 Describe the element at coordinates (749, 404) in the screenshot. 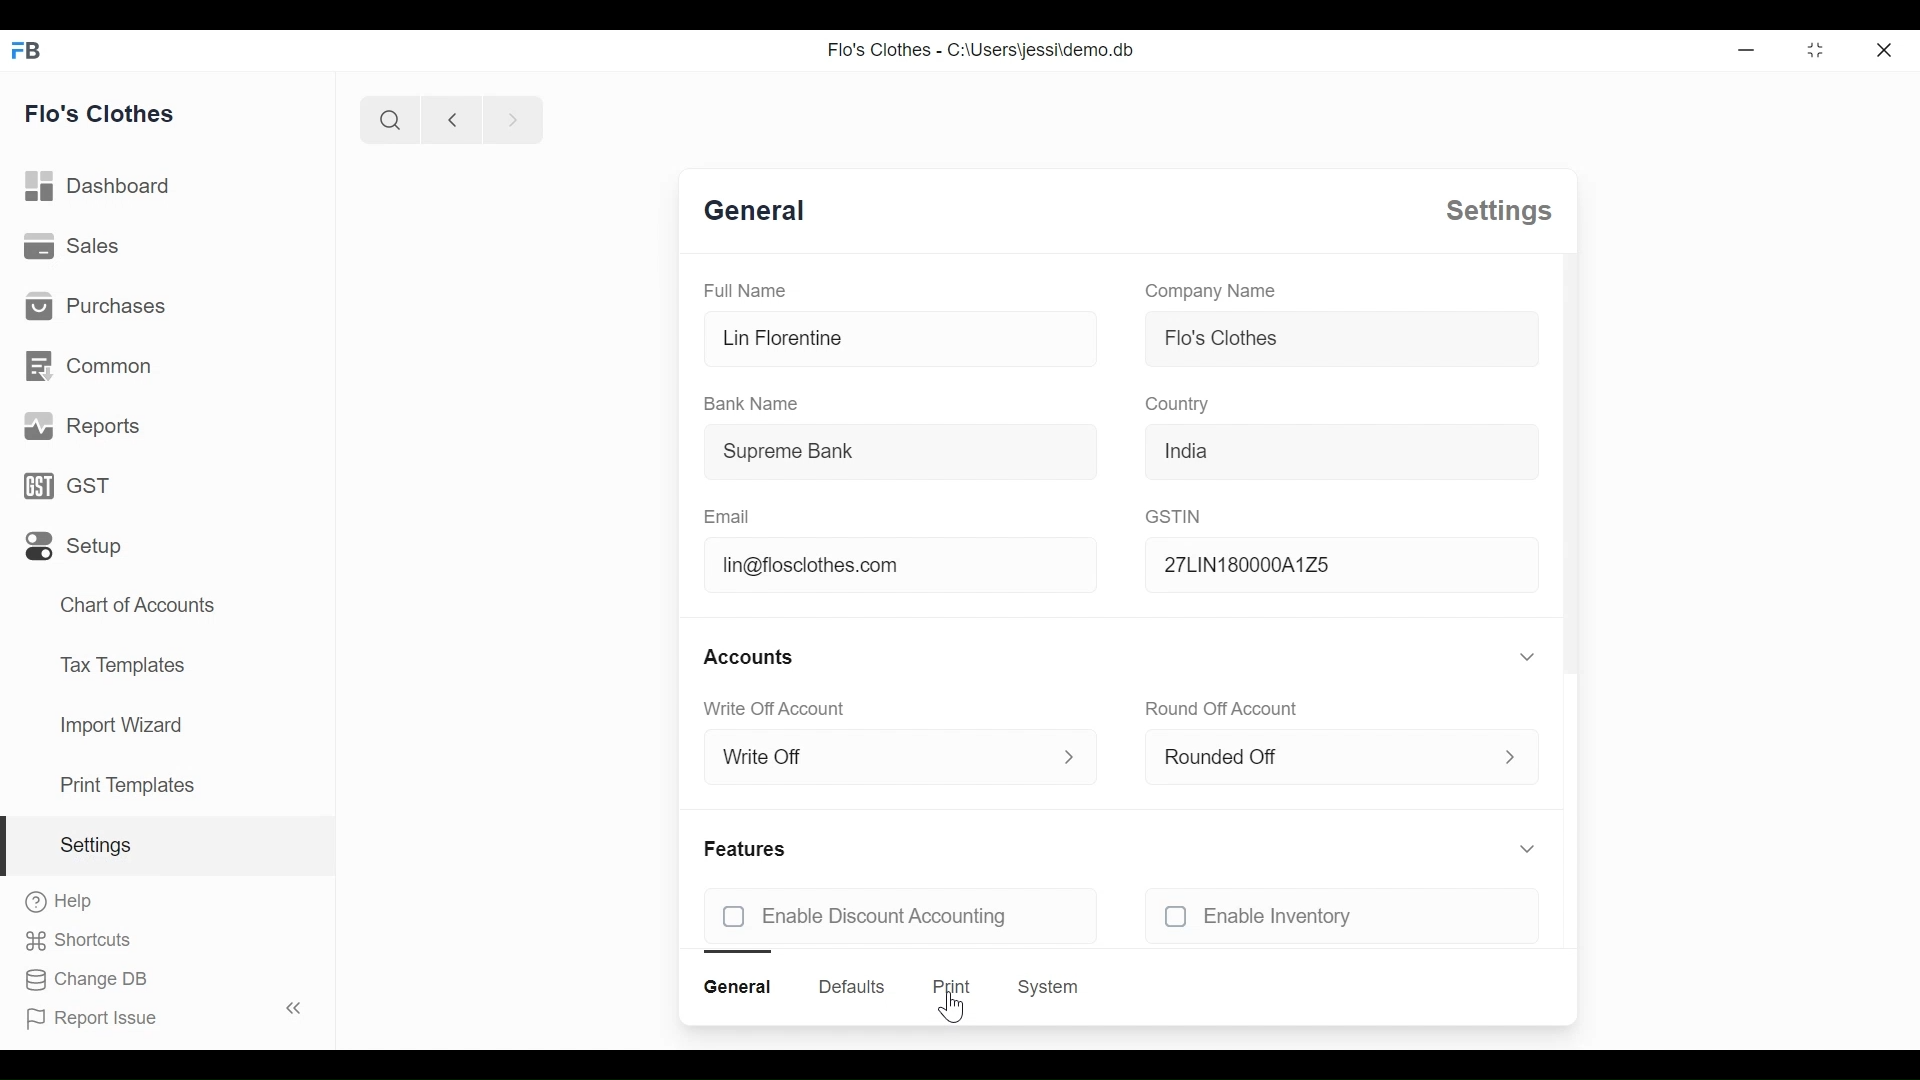

I see `bank name` at that location.